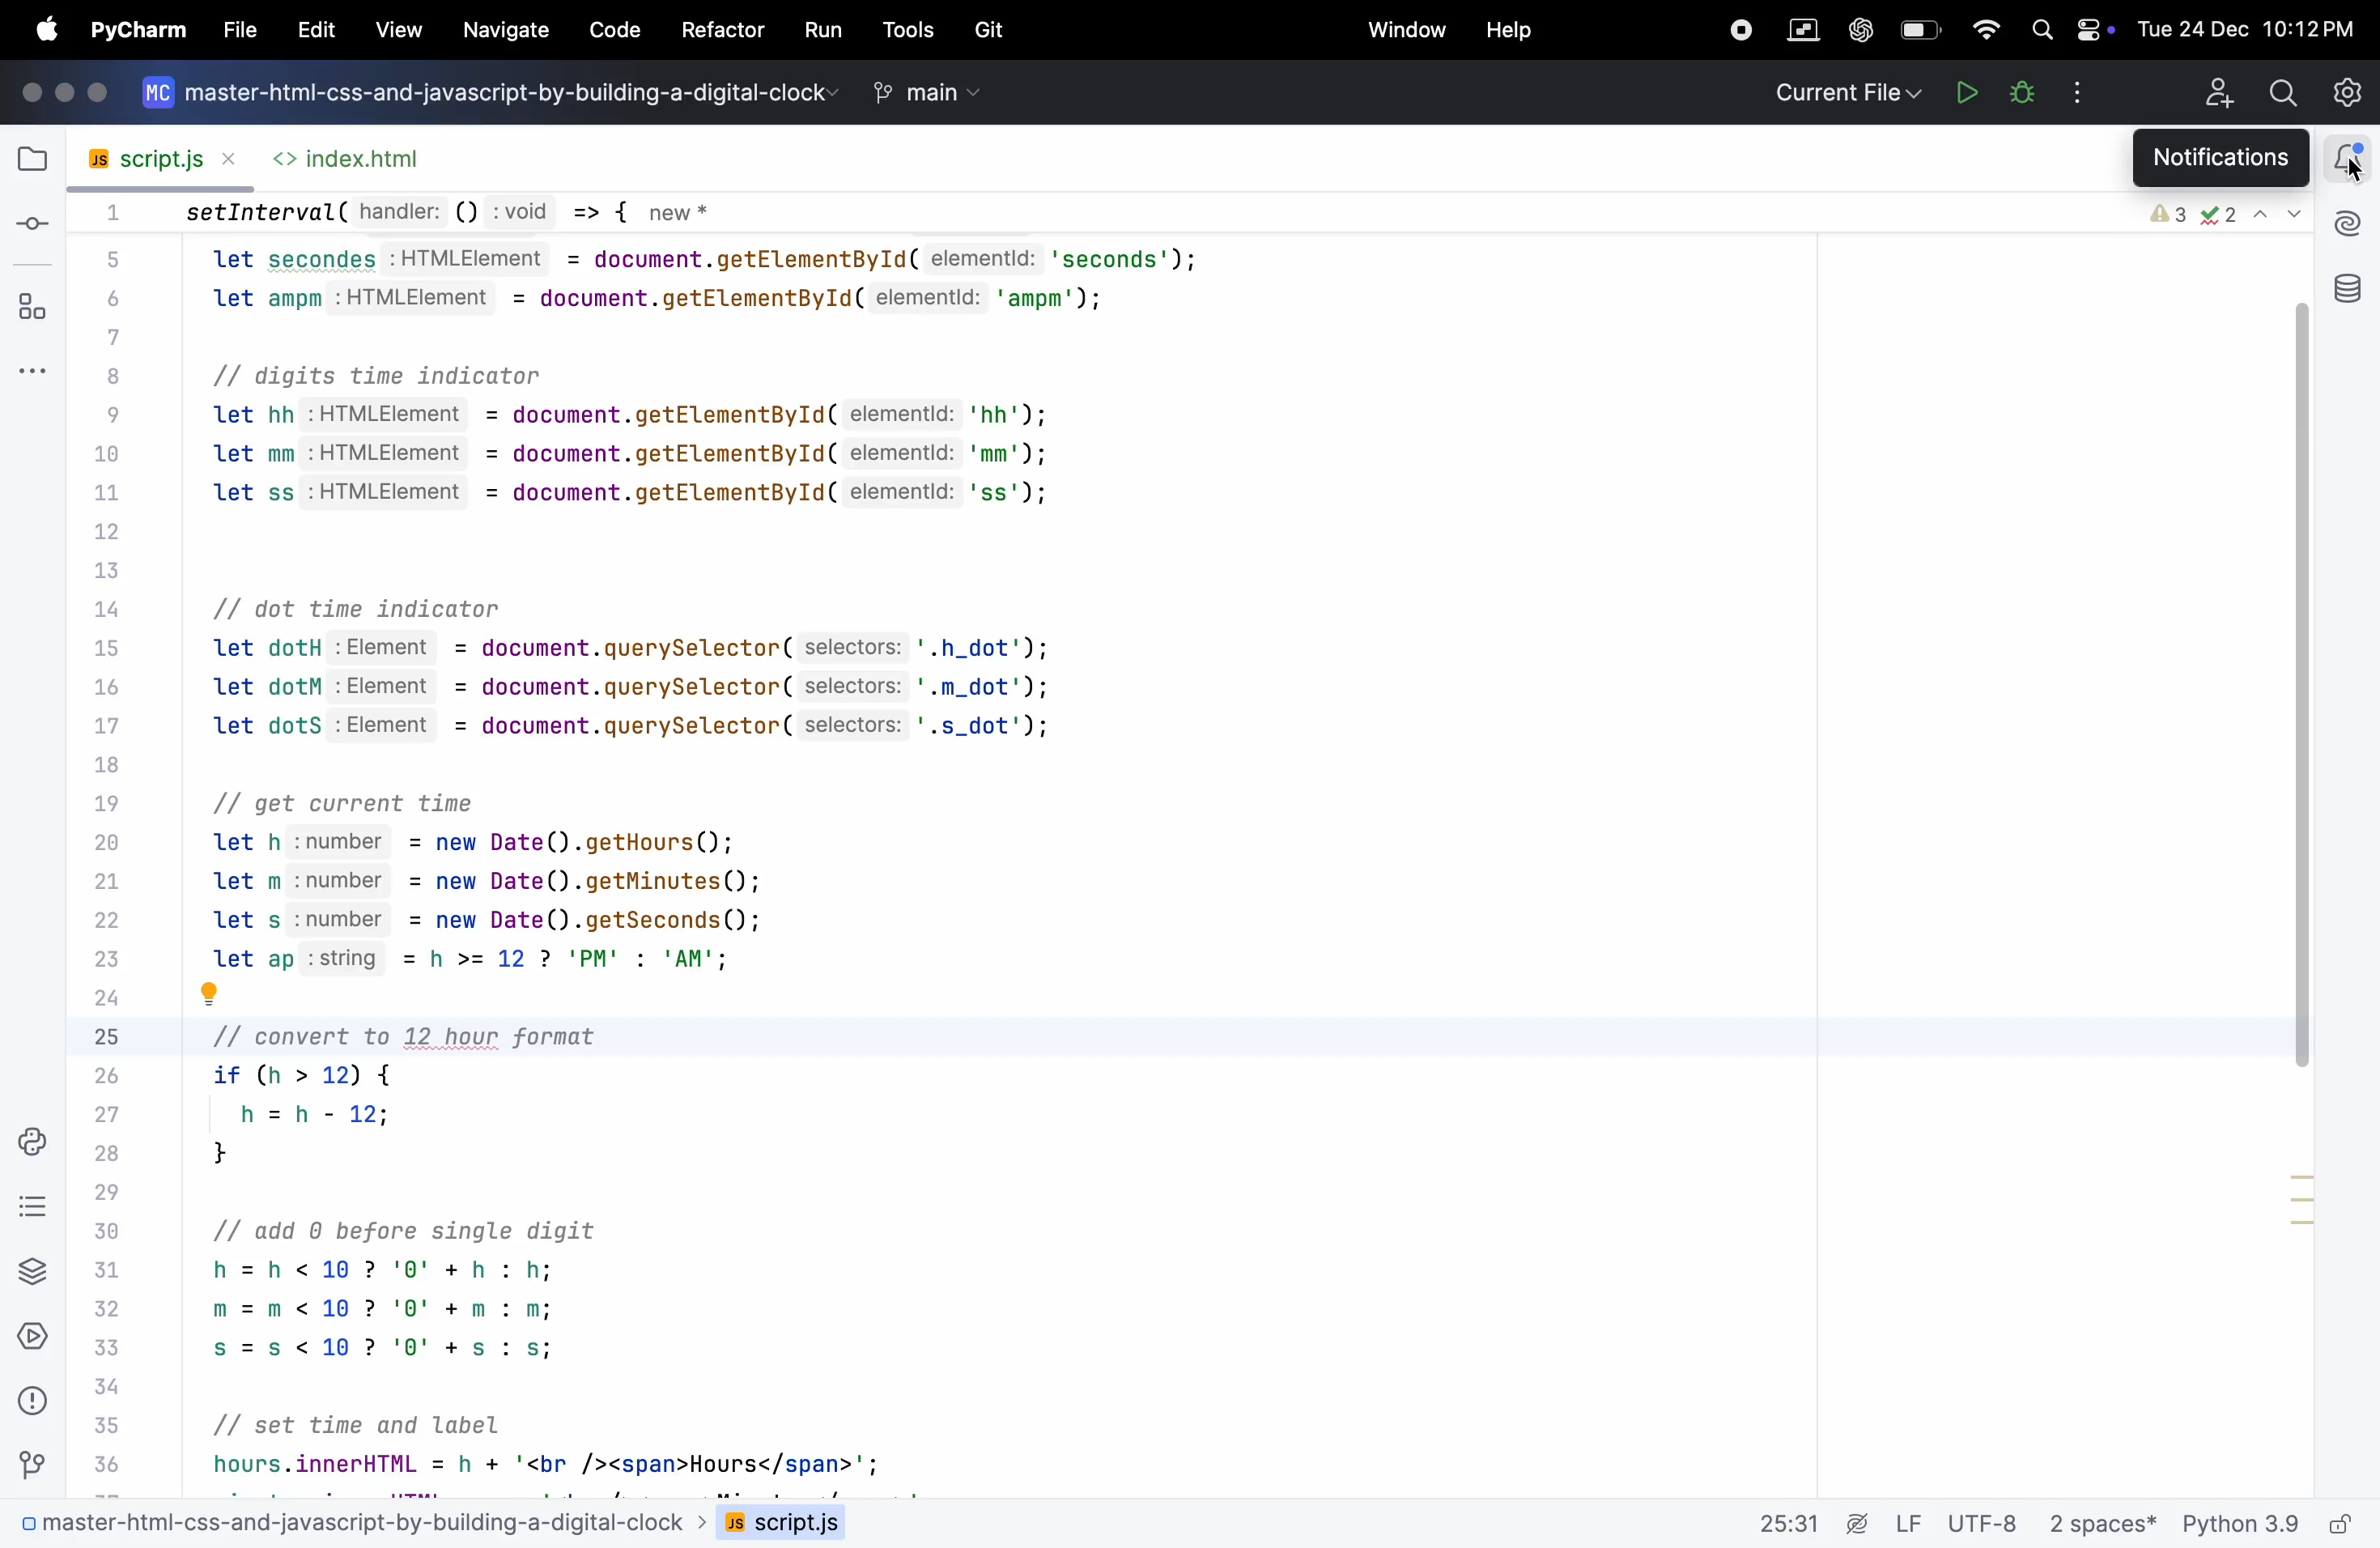 This screenshot has width=2380, height=1548. Describe the element at coordinates (154, 153) in the screenshot. I see `script .js` at that location.